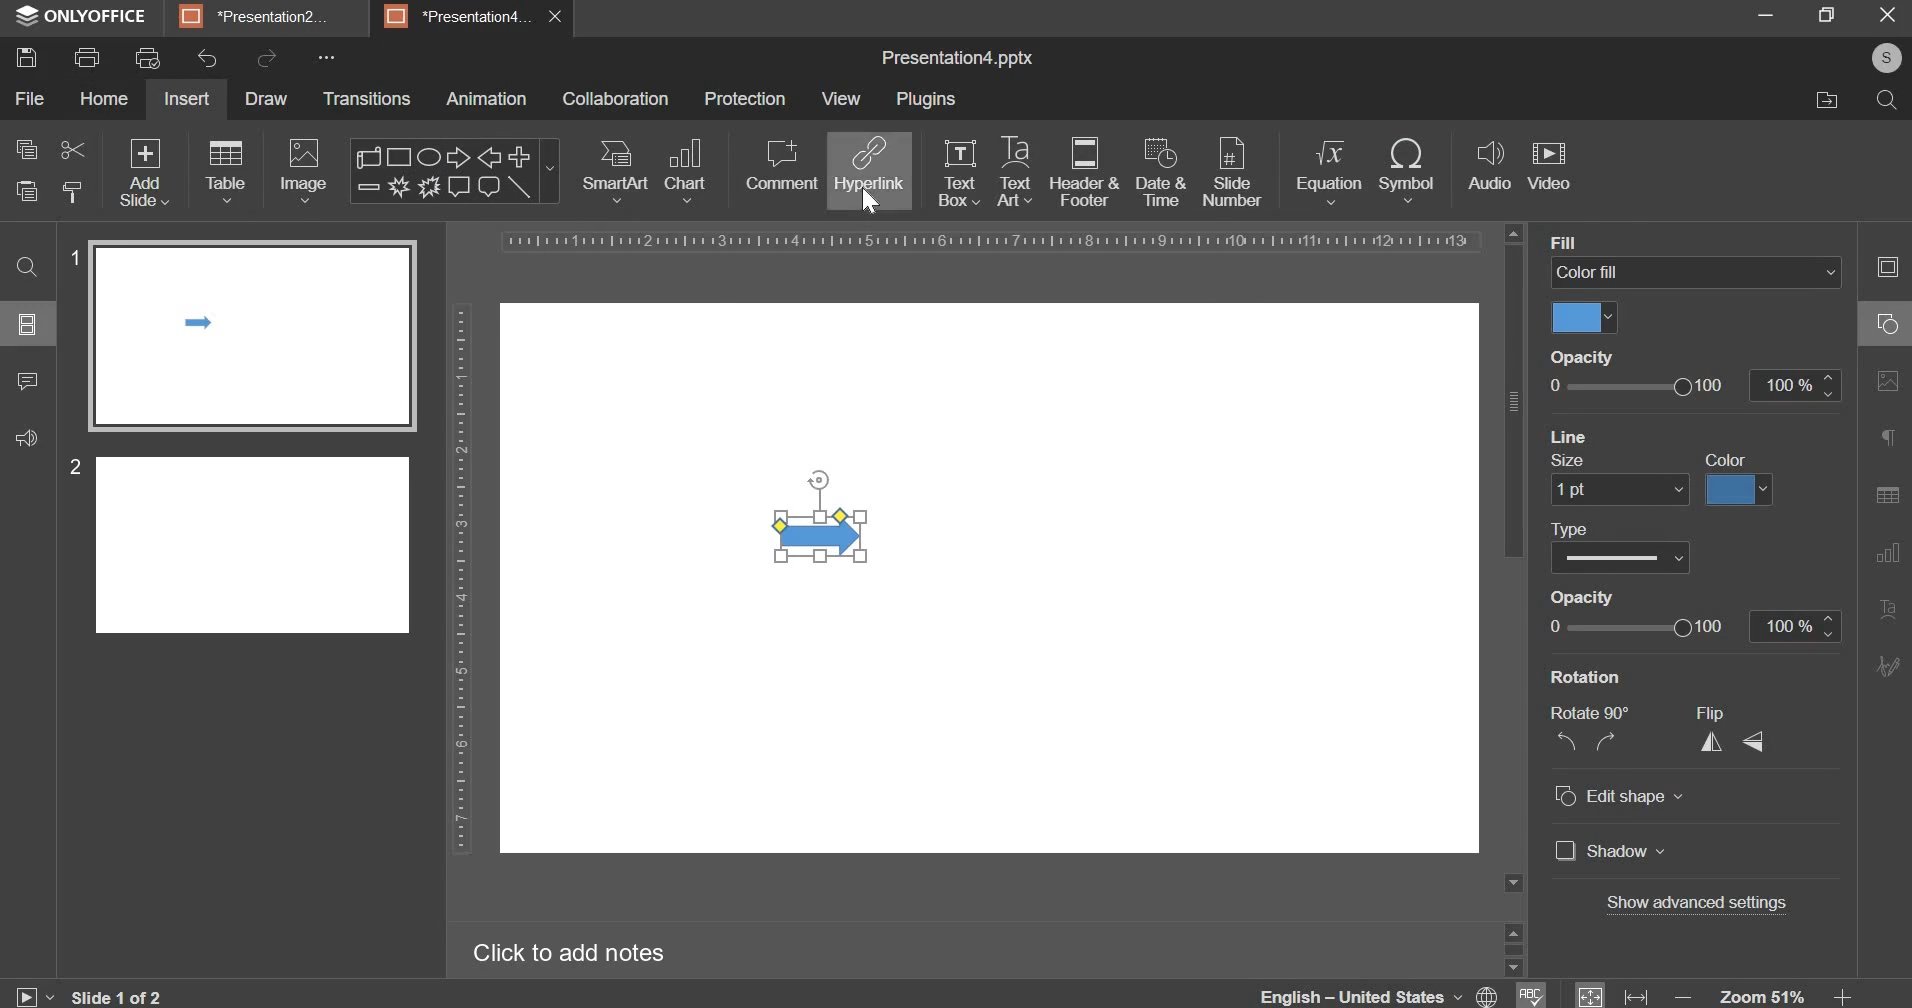 This screenshot has width=1912, height=1008. What do you see at coordinates (239, 541) in the screenshot?
I see `slide 2` at bounding box center [239, 541].